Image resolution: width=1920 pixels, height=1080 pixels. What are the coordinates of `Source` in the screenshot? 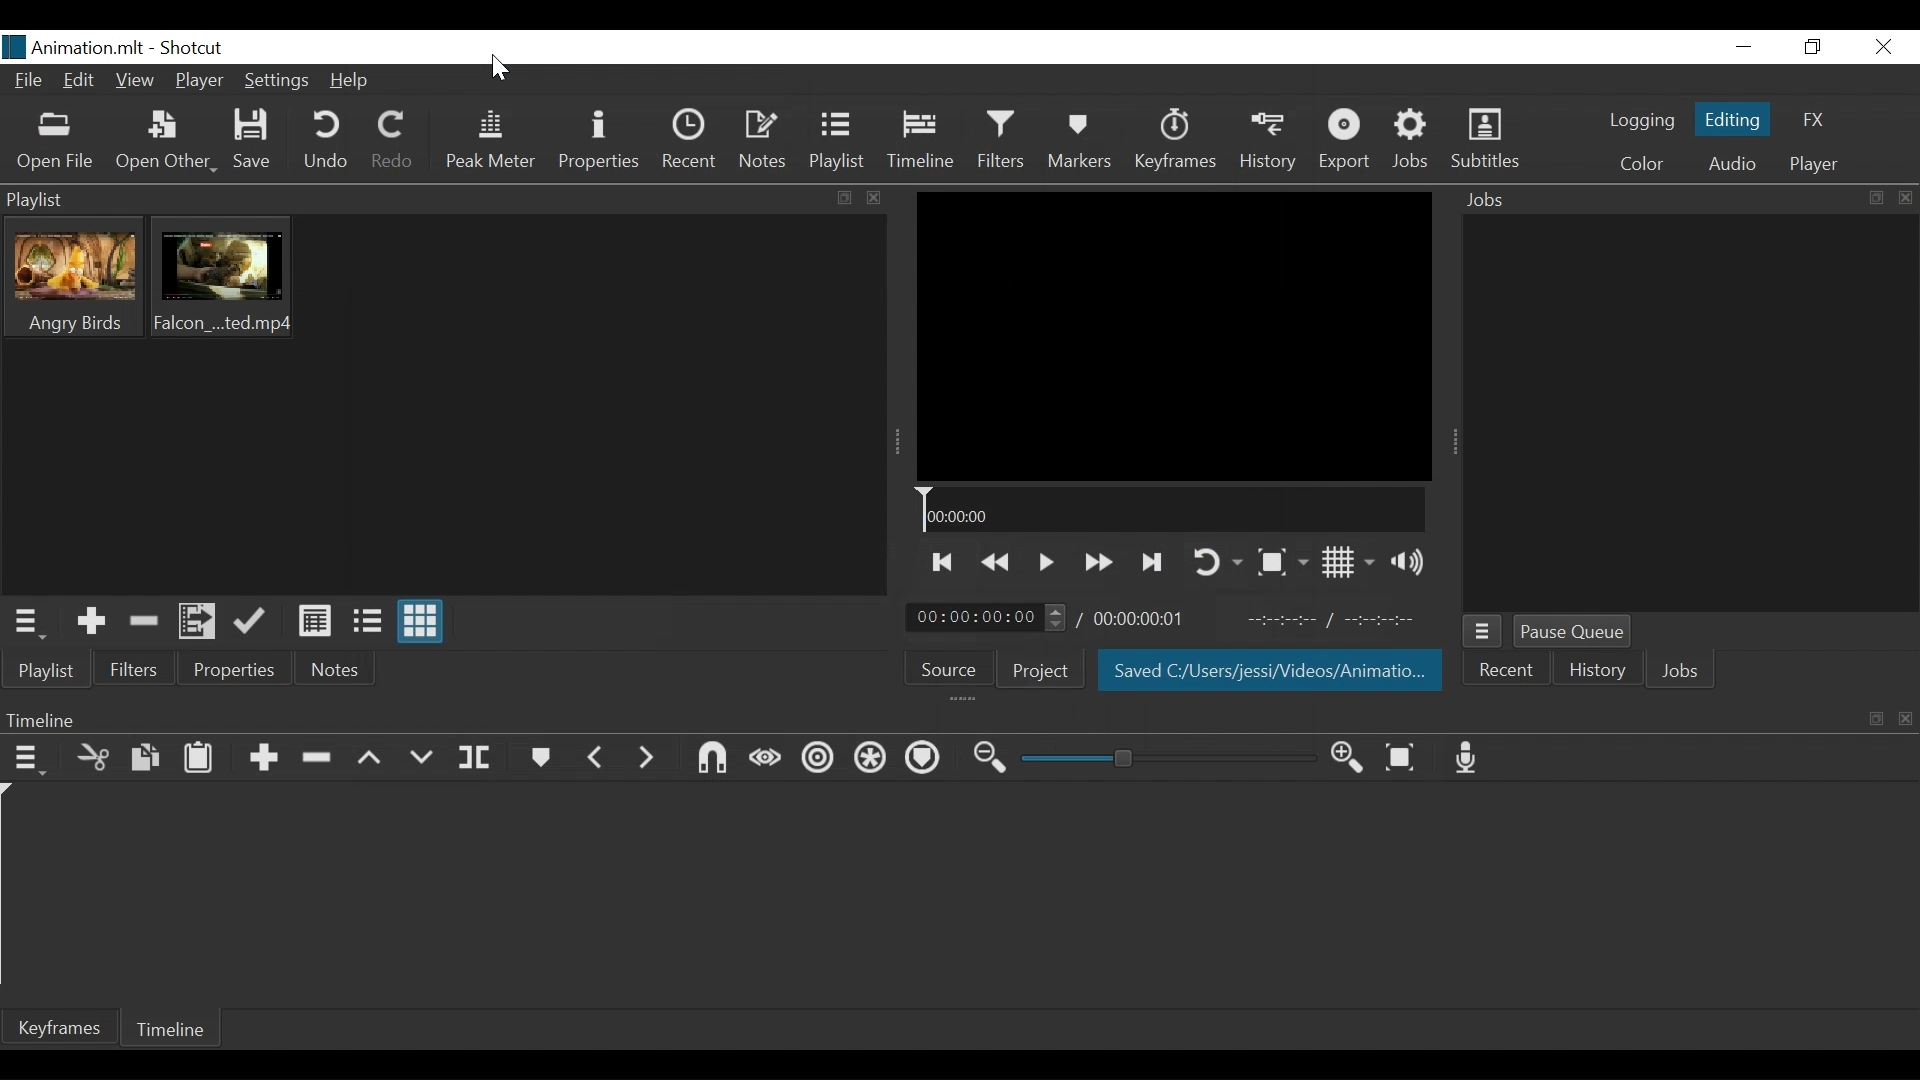 It's located at (946, 668).